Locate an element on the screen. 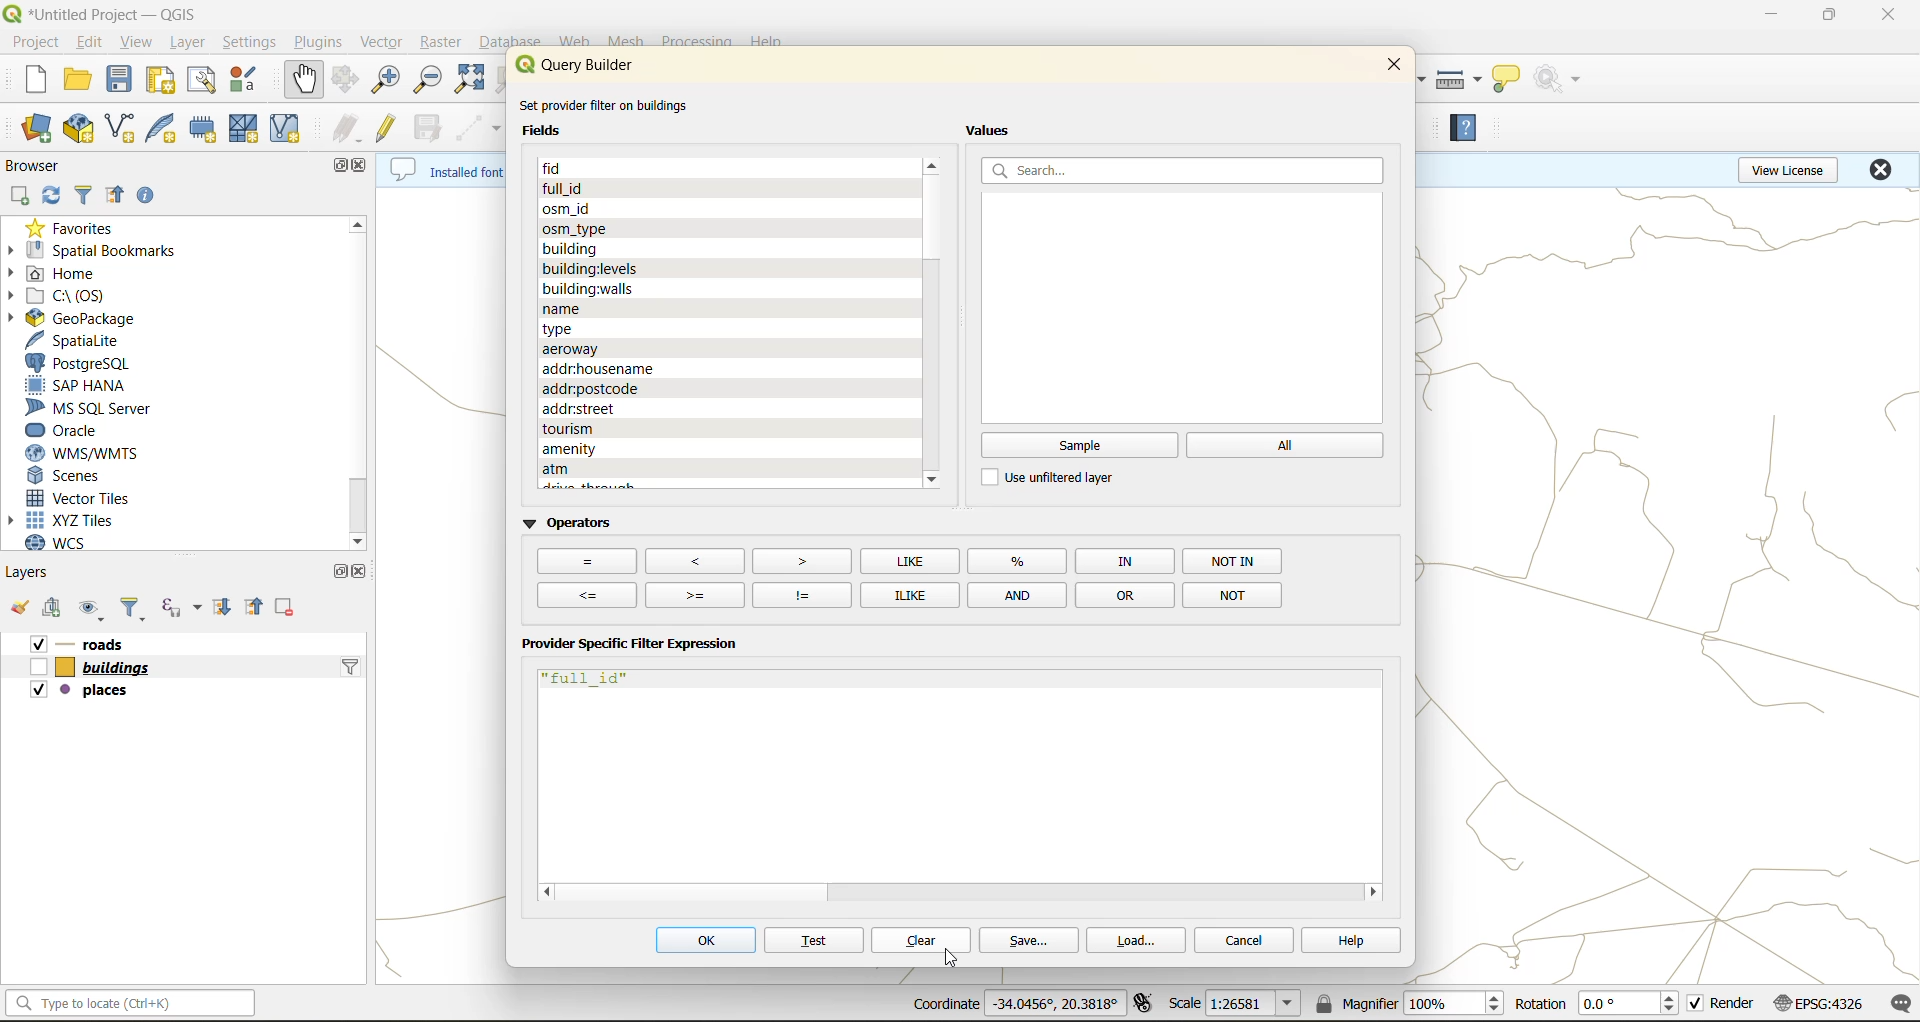 The width and height of the screenshot is (1920, 1022). layer is located at coordinates (186, 45).